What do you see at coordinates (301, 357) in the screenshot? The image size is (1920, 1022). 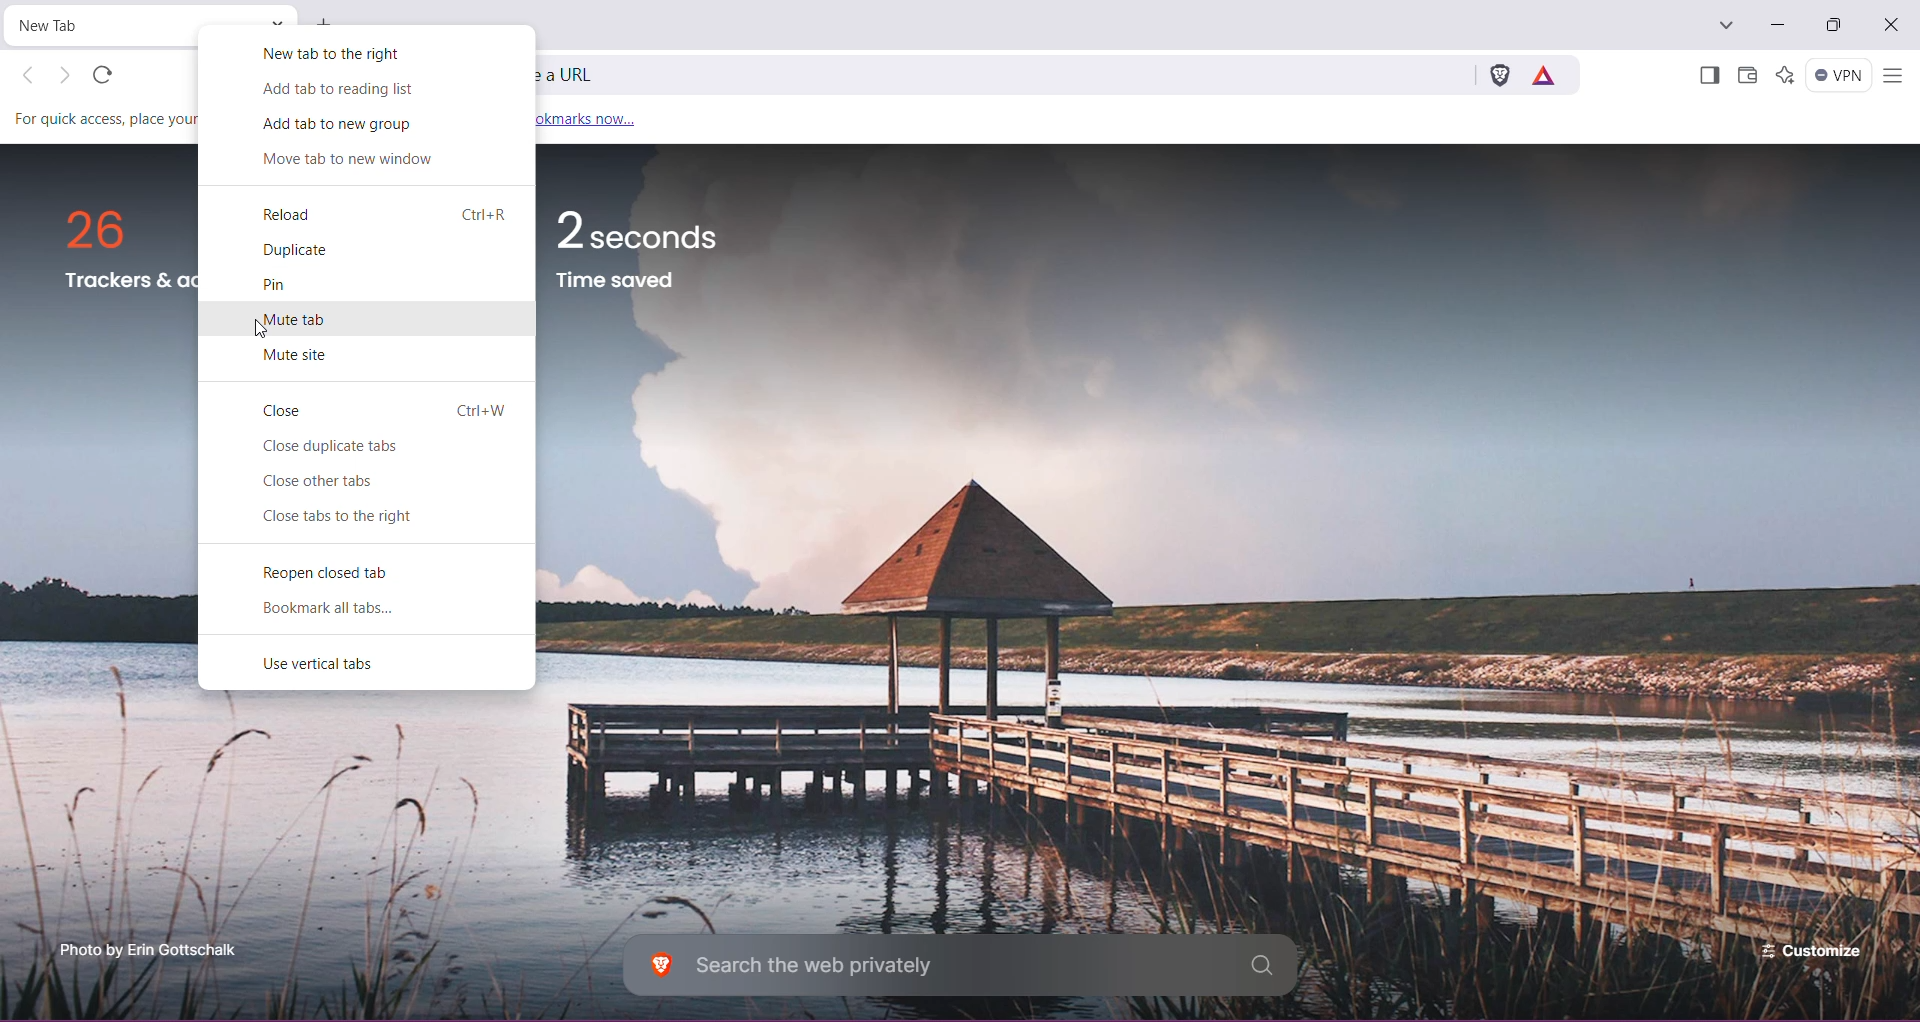 I see `Mute tab` at bounding box center [301, 357].